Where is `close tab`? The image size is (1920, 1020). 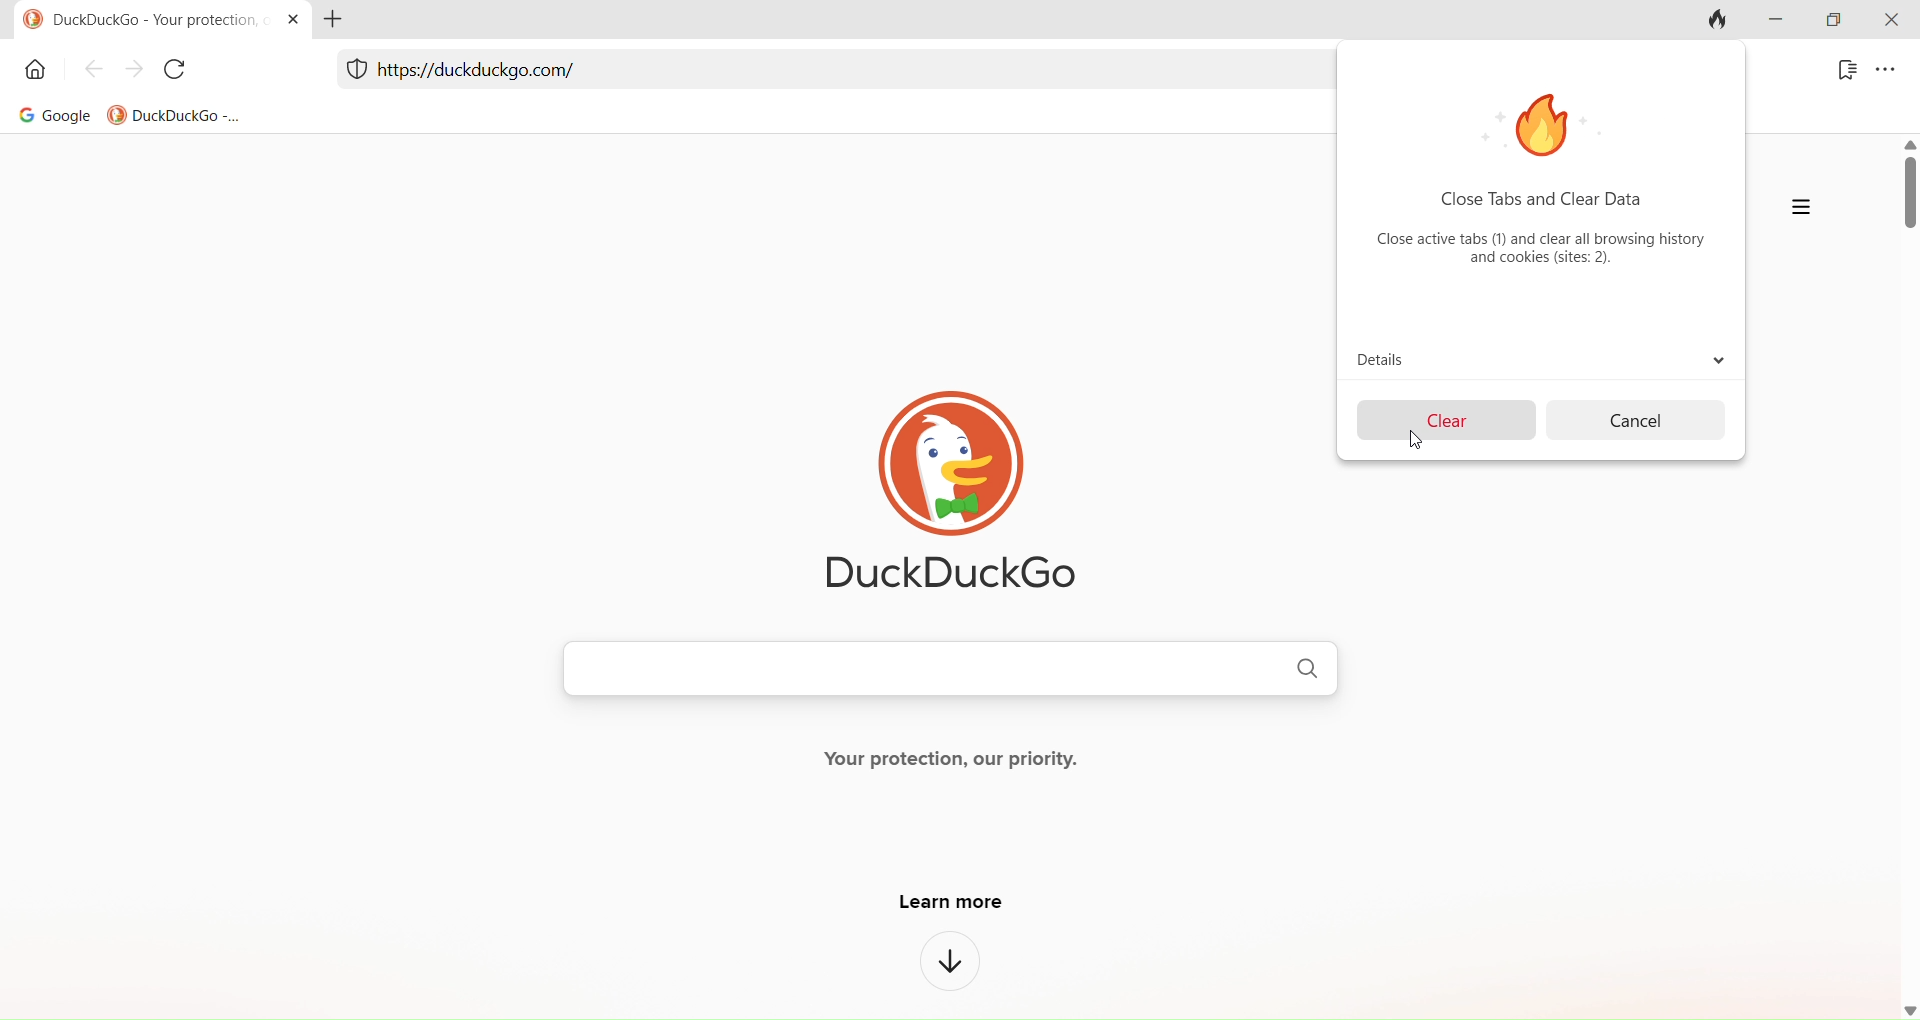
close tab is located at coordinates (287, 23).